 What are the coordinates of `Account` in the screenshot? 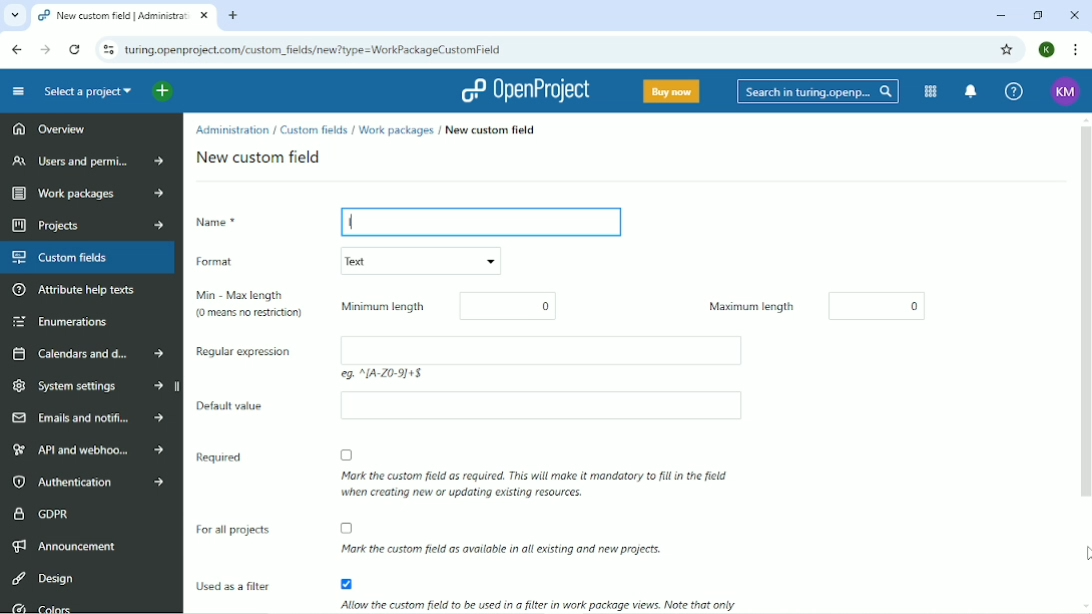 It's located at (1046, 49).